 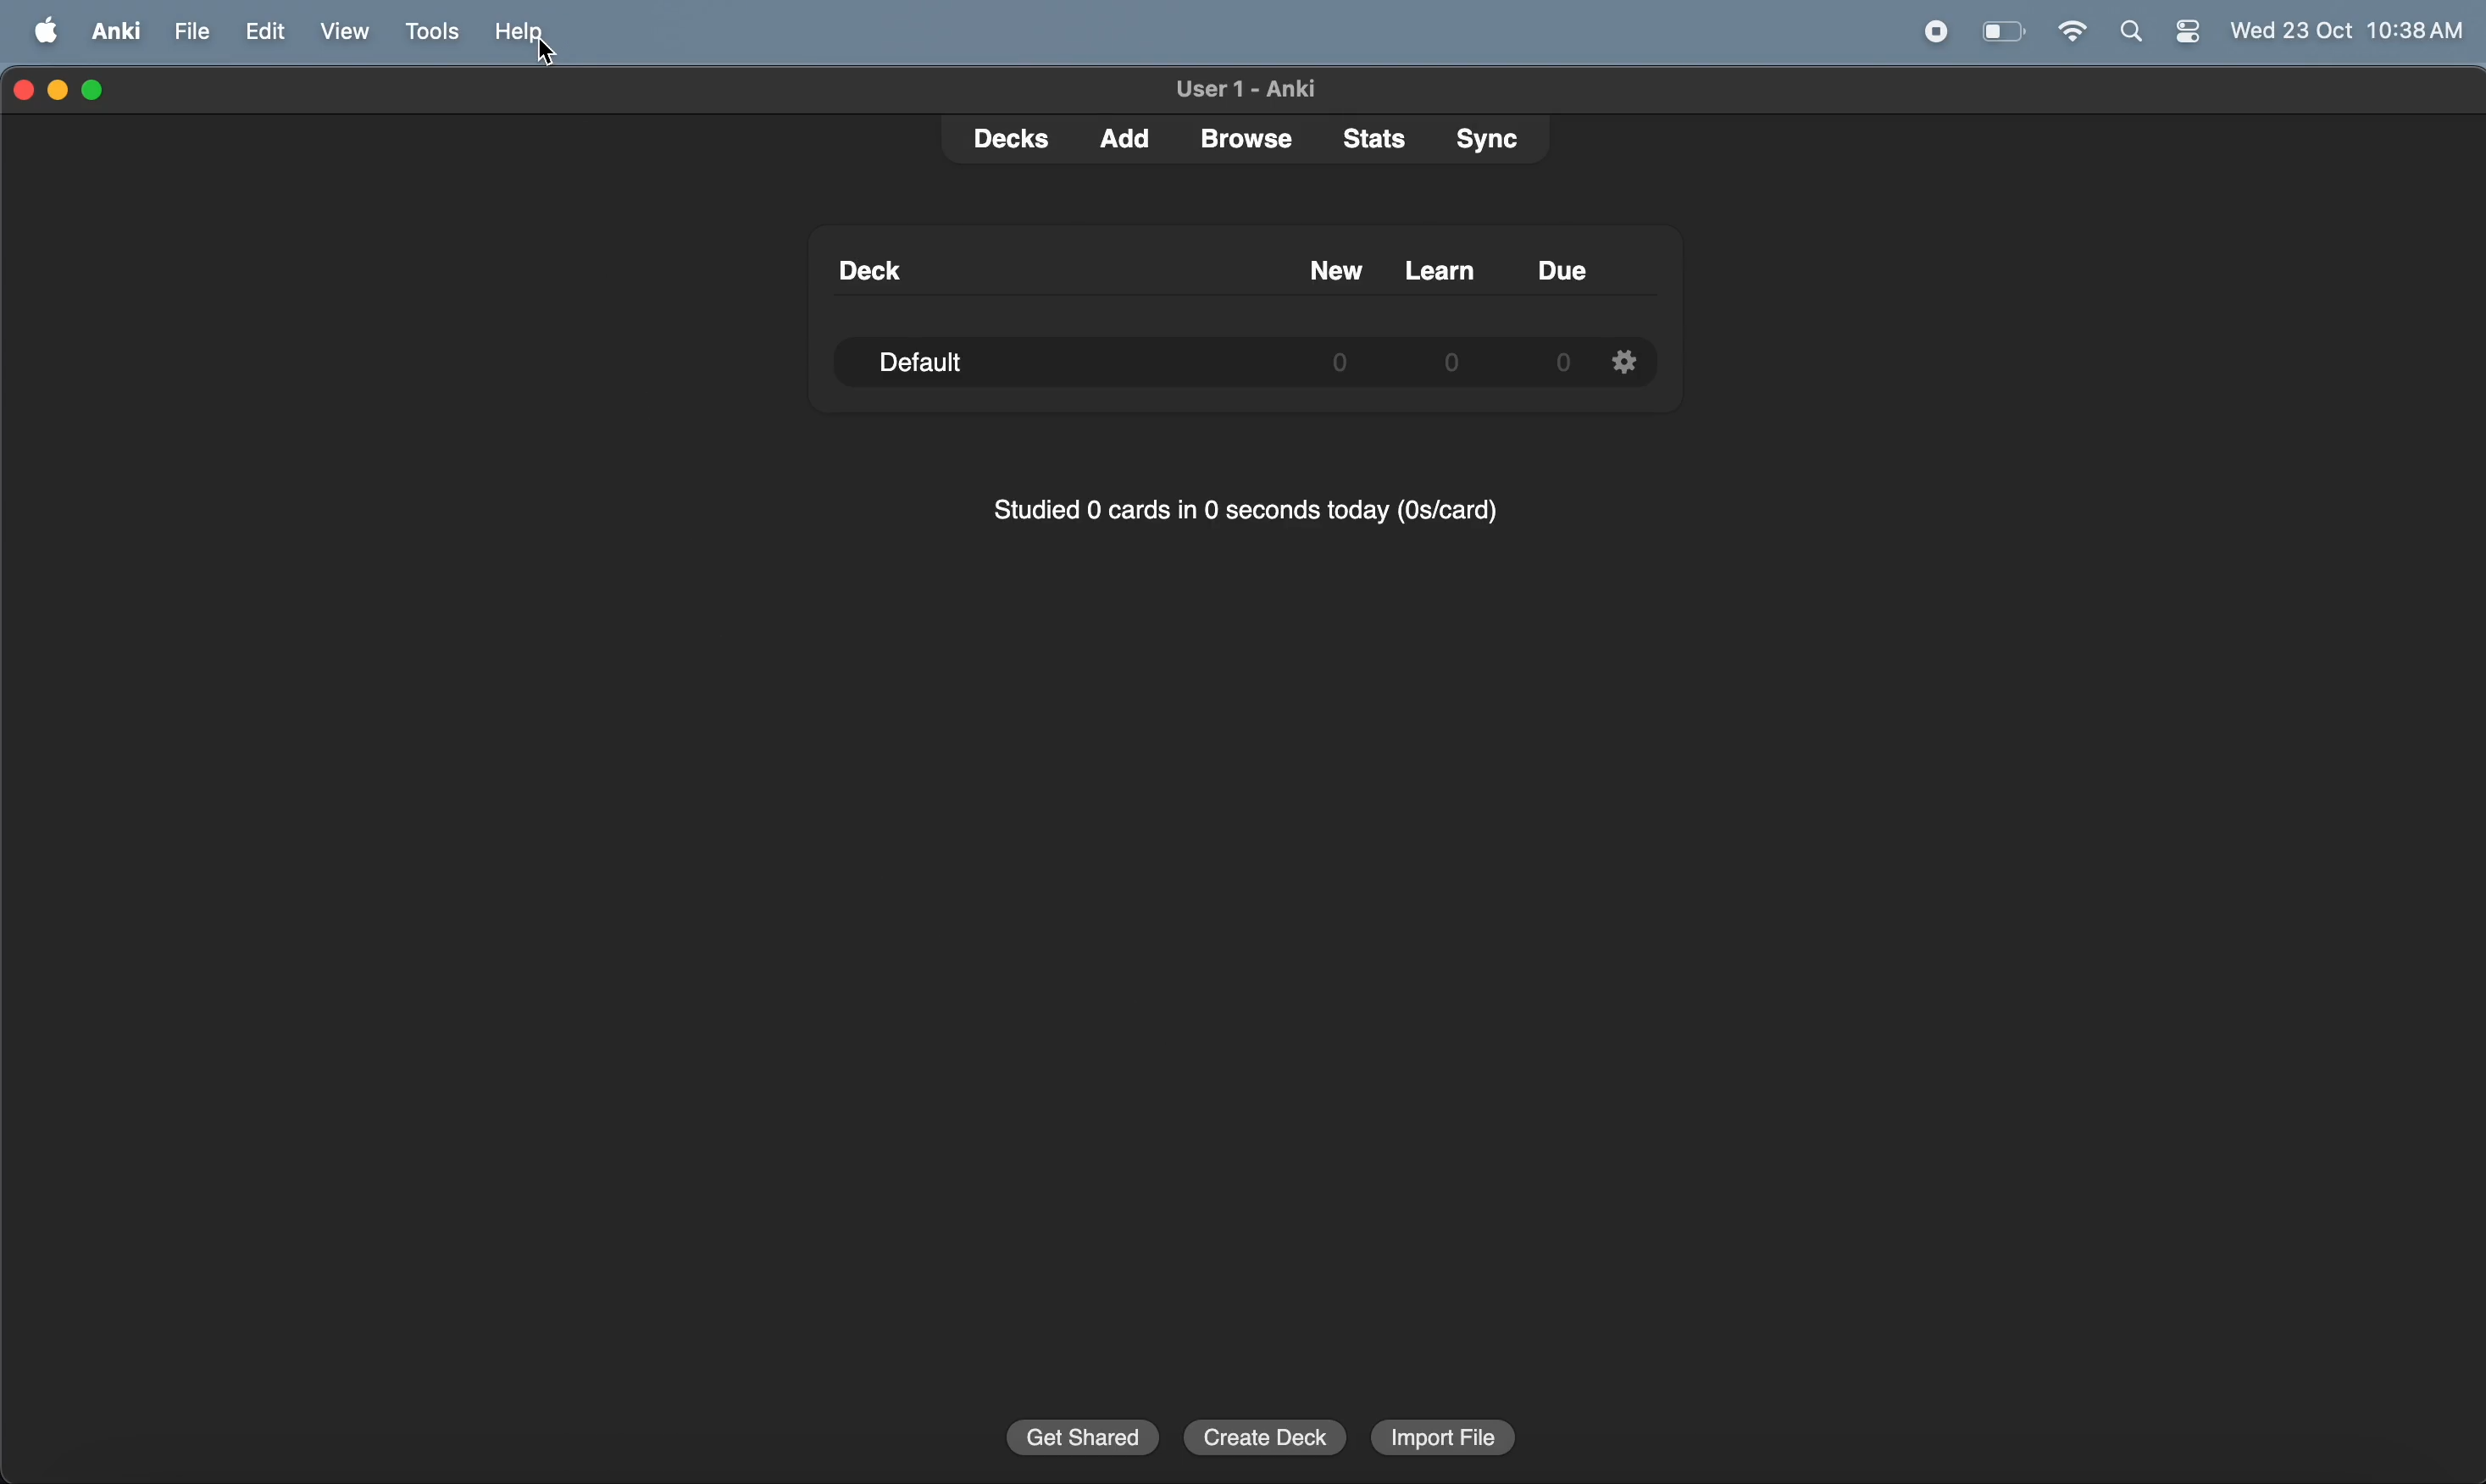 I want to click on 0, so click(x=1340, y=364).